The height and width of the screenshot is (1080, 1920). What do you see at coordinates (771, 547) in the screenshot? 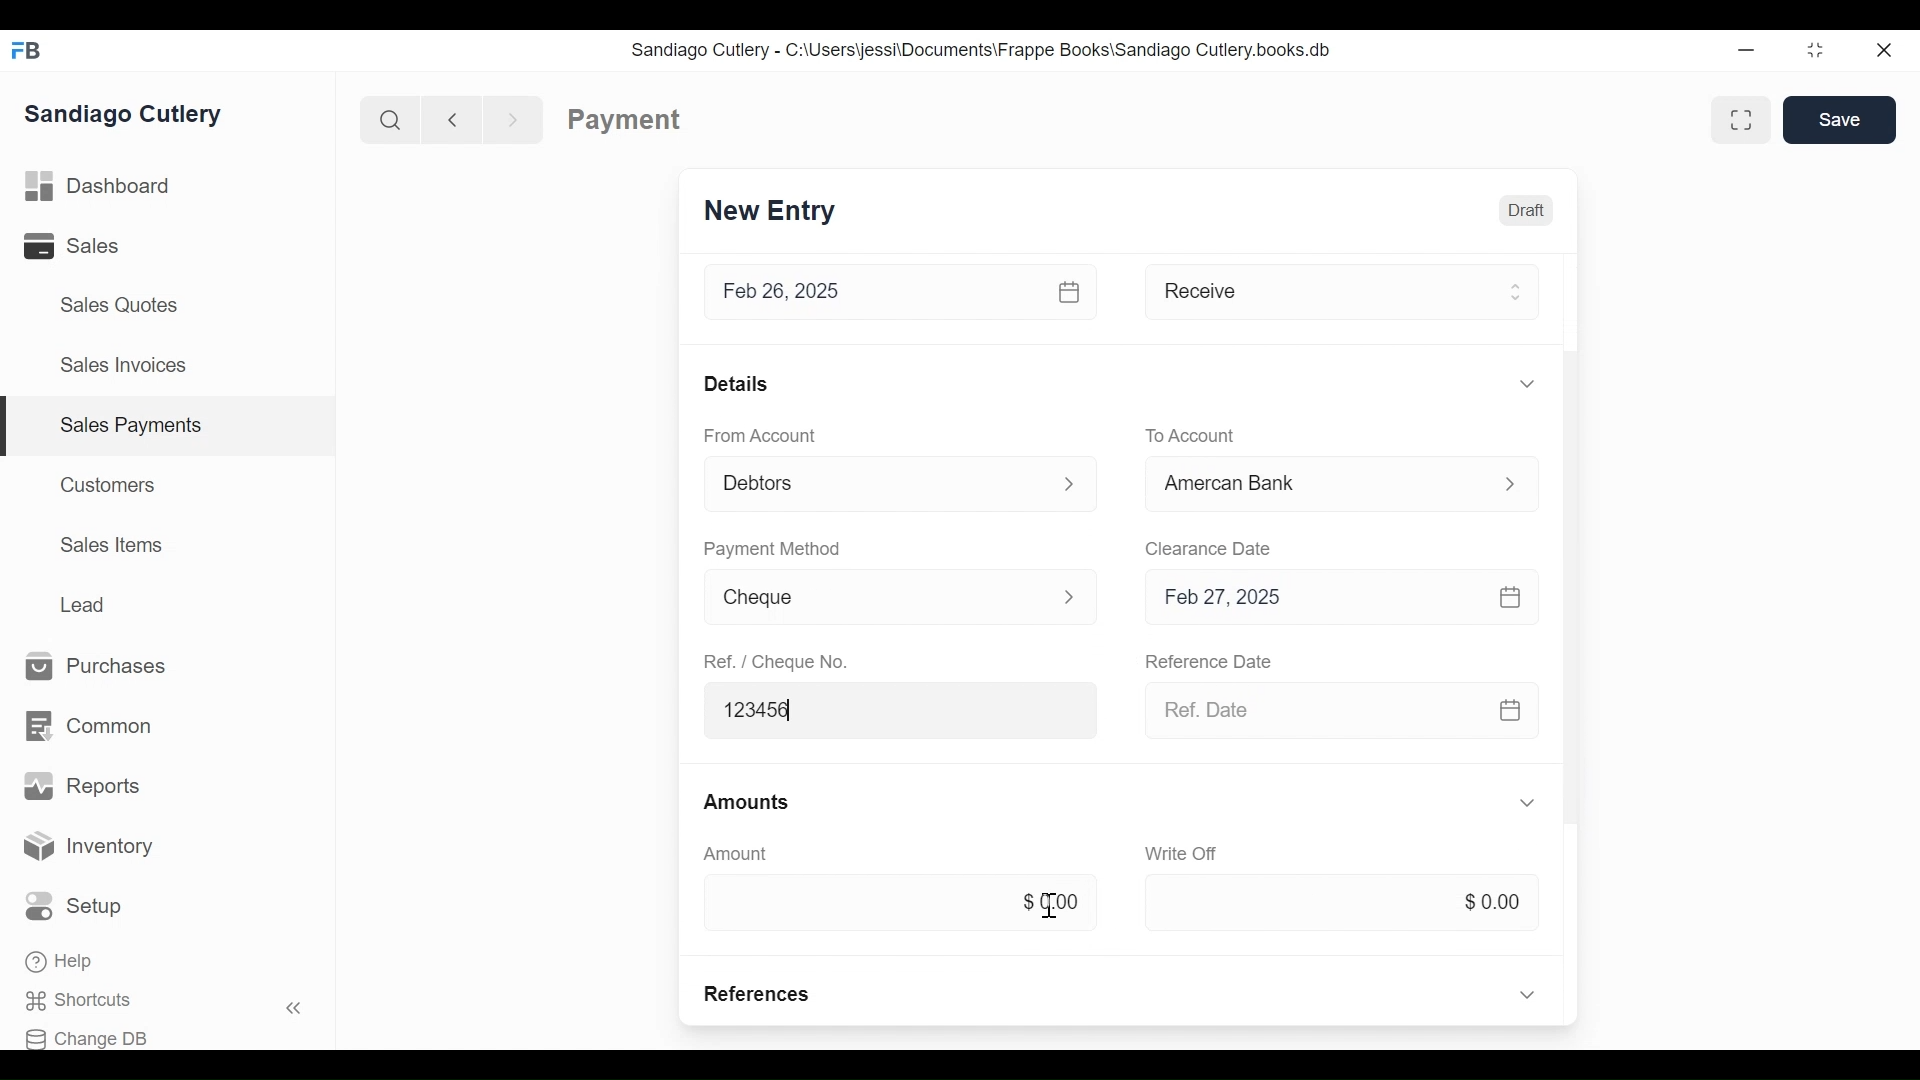
I see `Payment Method` at bounding box center [771, 547].